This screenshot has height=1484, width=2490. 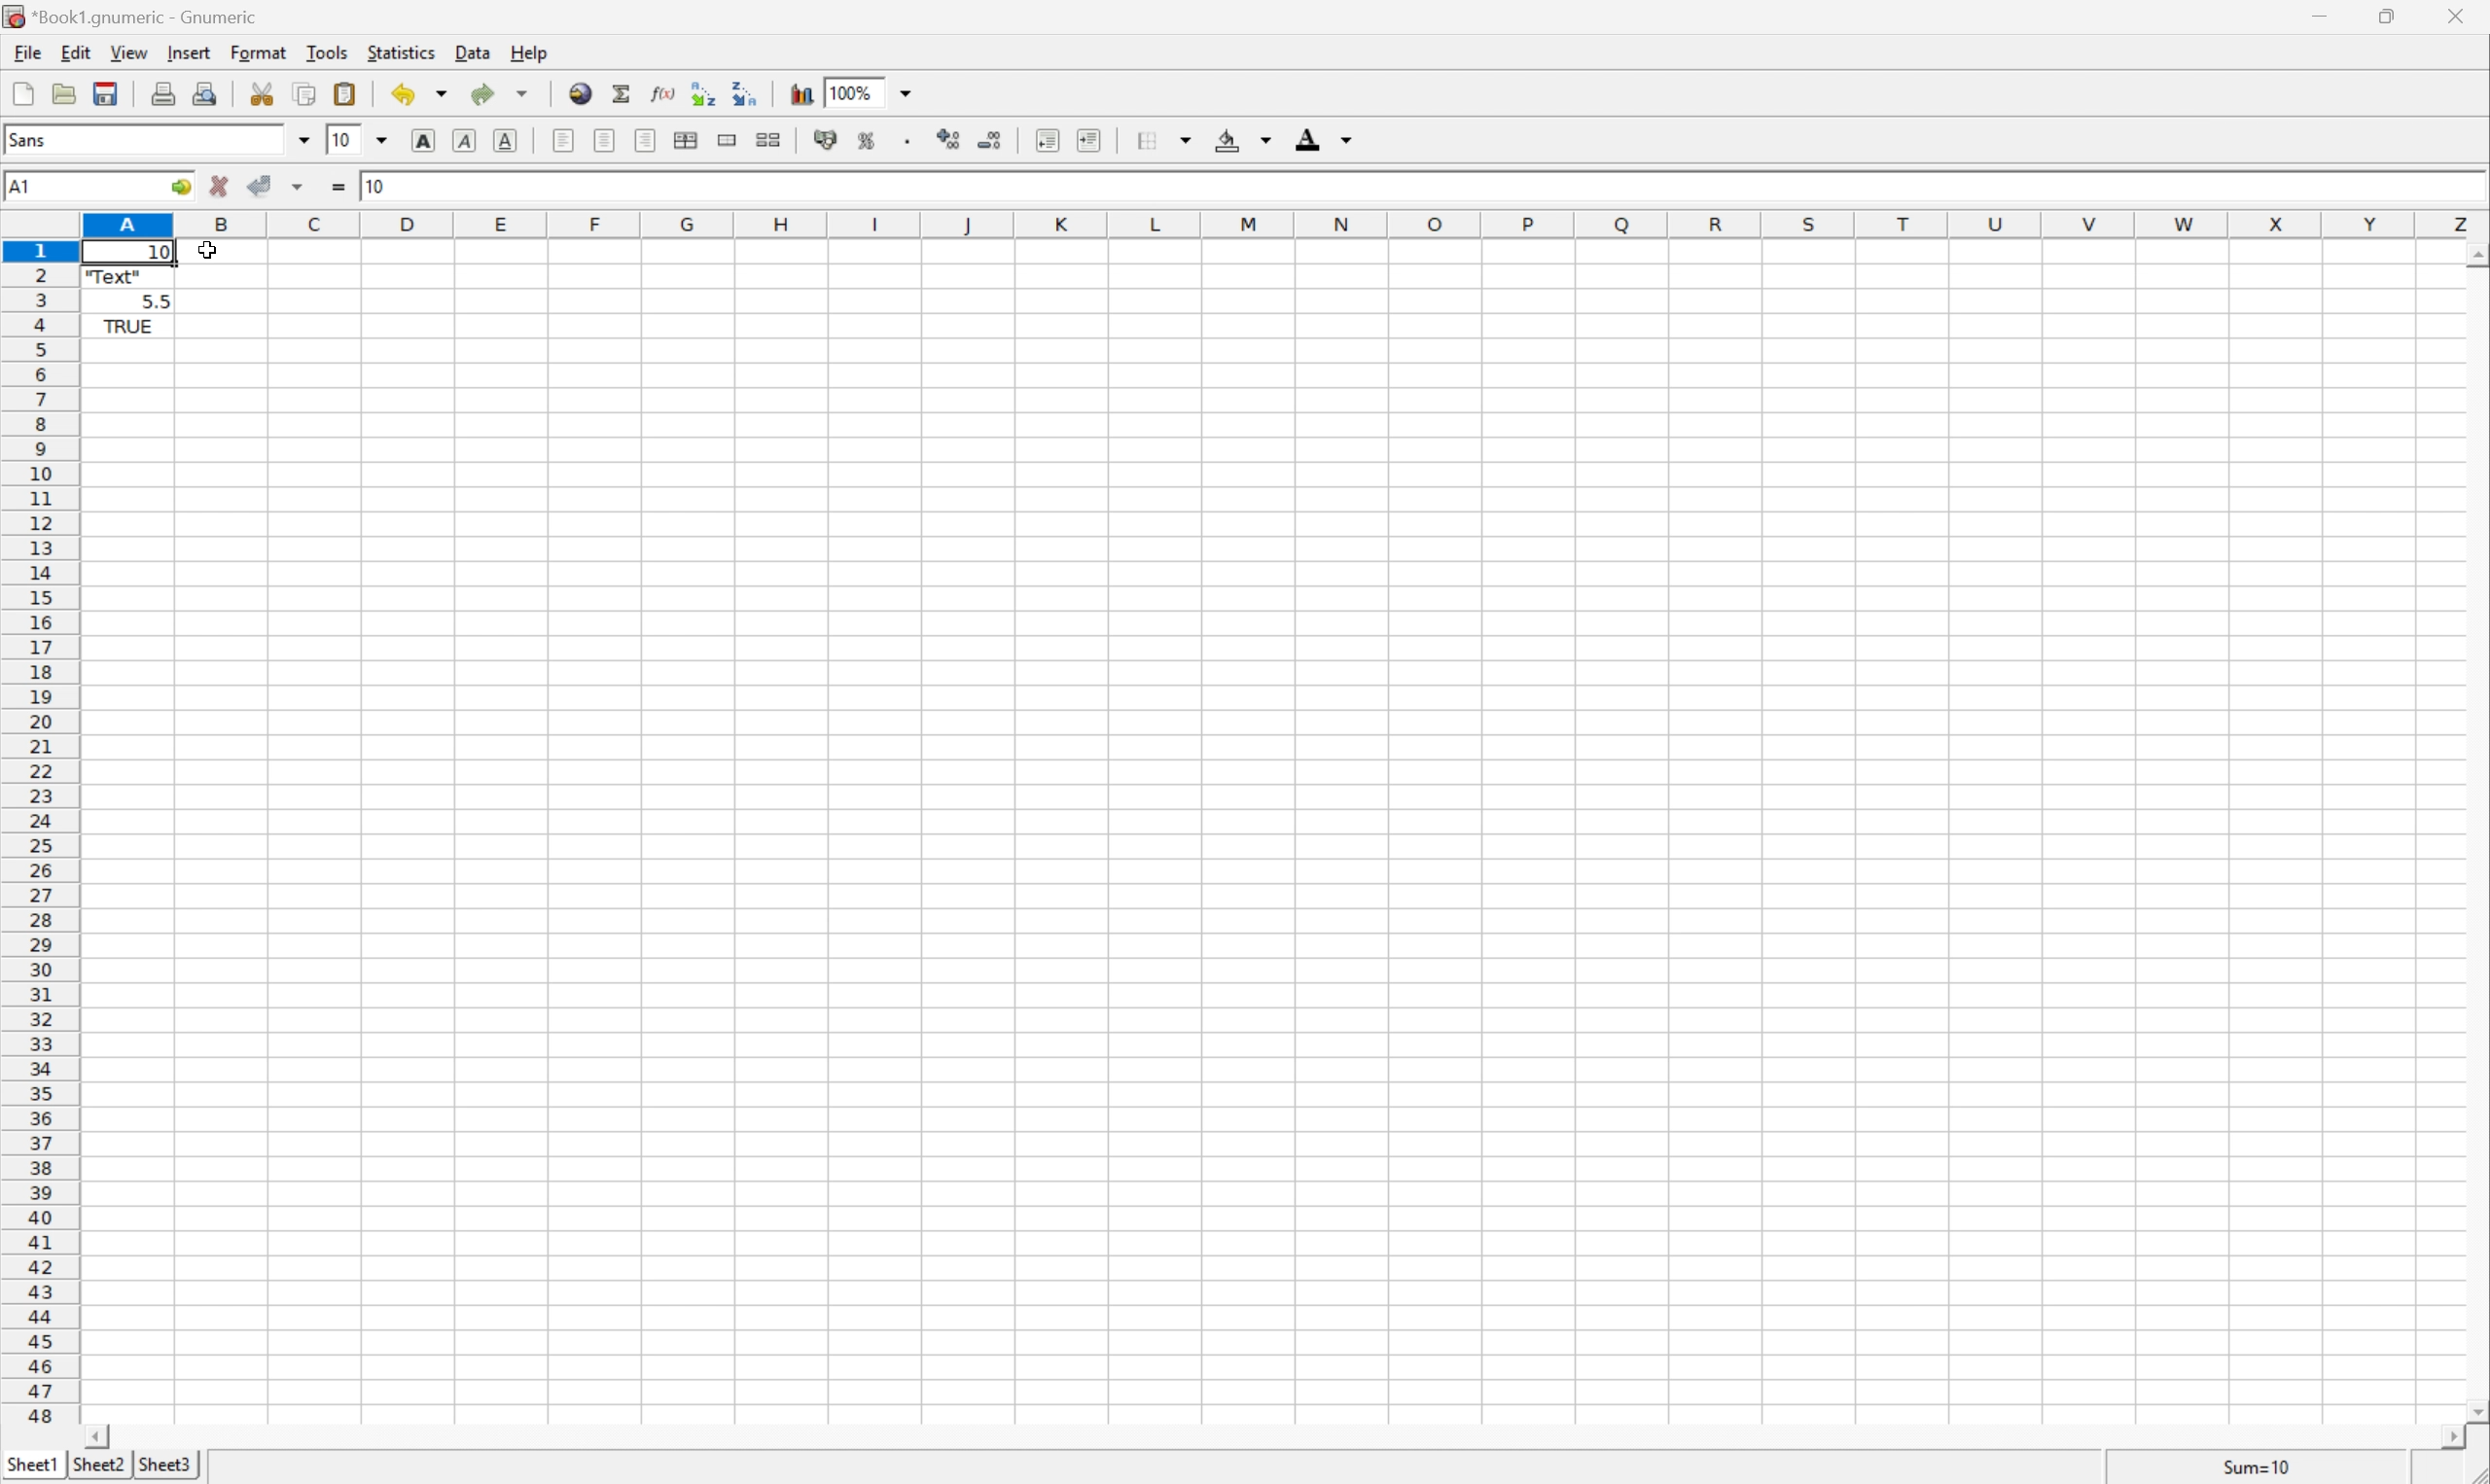 I want to click on Go to, so click(x=179, y=184).